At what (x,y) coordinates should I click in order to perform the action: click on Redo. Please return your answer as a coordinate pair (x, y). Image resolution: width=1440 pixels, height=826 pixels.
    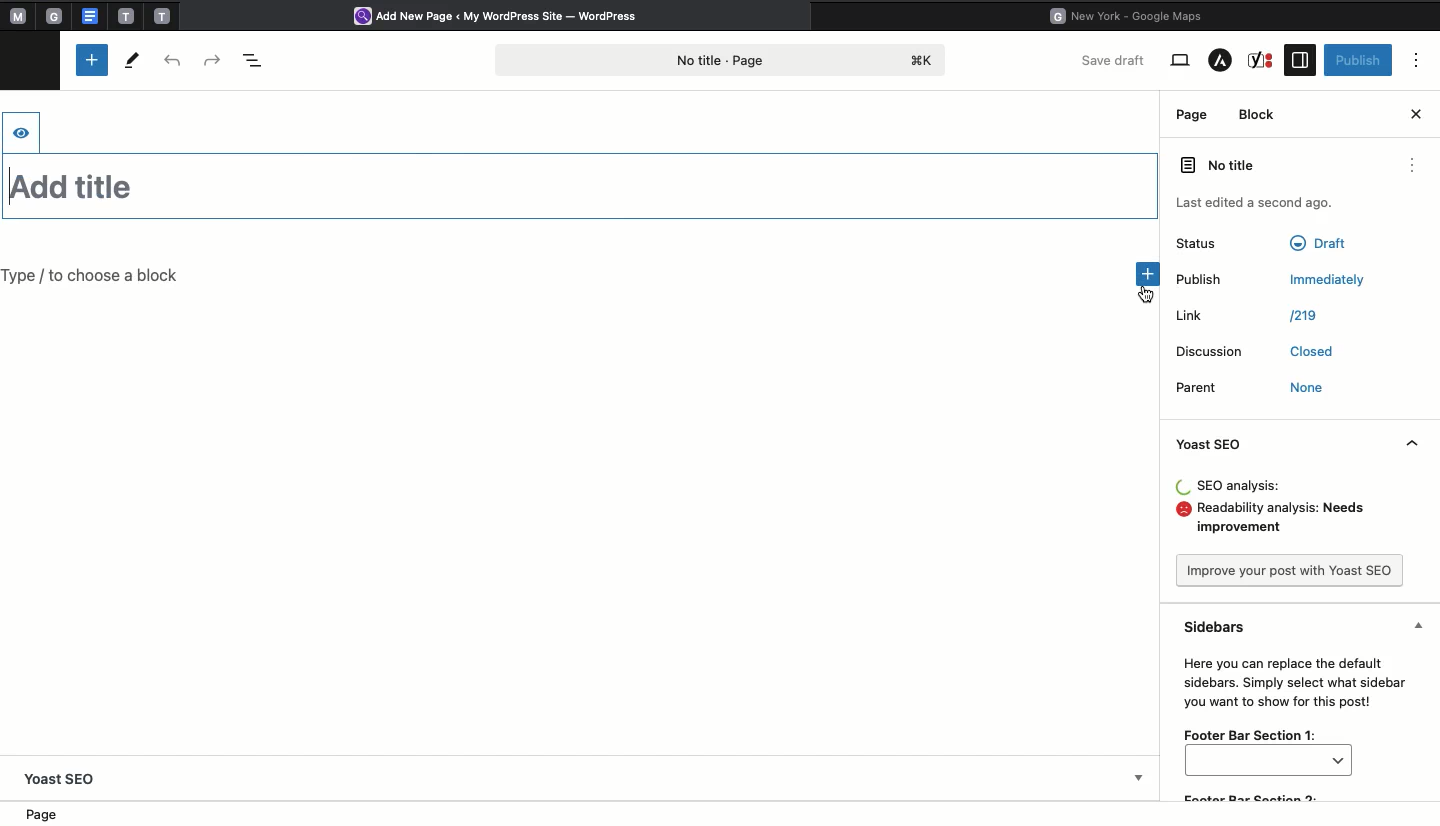
    Looking at the image, I should click on (214, 57).